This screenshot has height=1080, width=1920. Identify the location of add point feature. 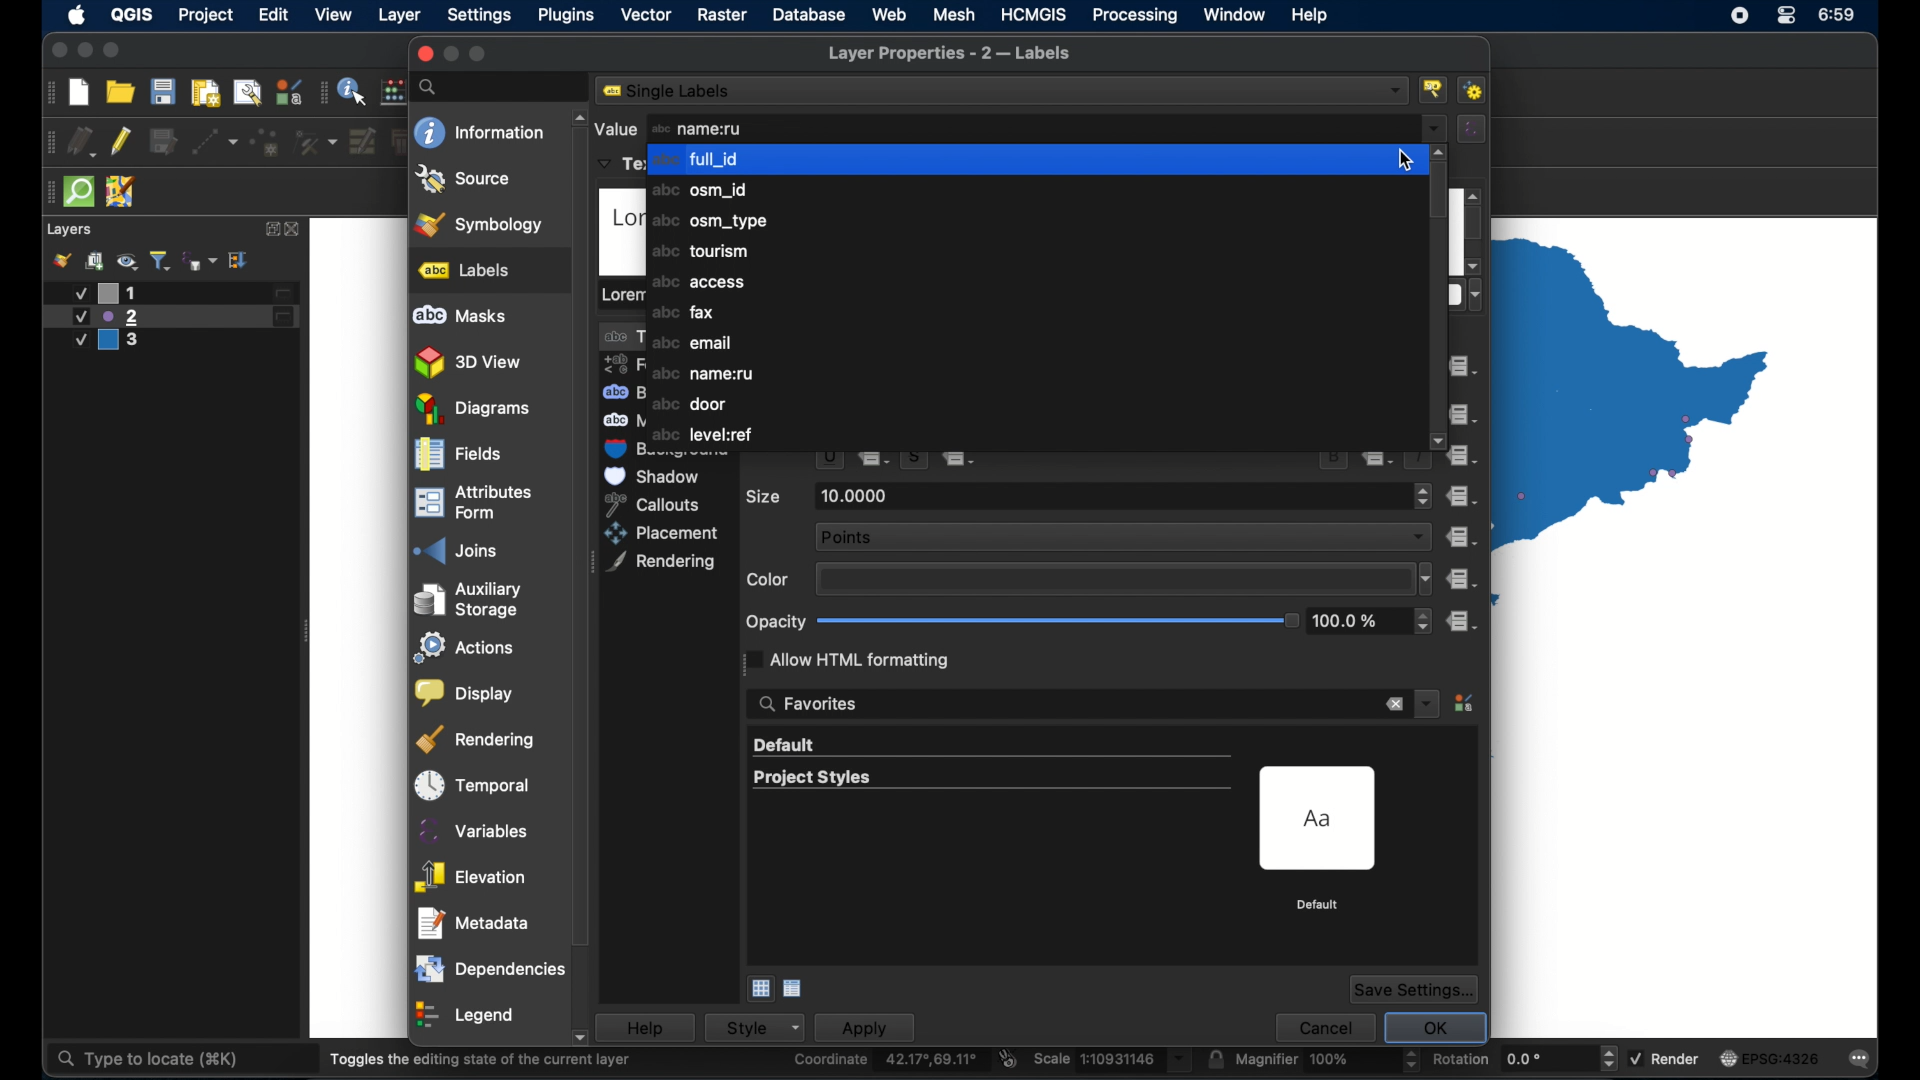
(266, 142).